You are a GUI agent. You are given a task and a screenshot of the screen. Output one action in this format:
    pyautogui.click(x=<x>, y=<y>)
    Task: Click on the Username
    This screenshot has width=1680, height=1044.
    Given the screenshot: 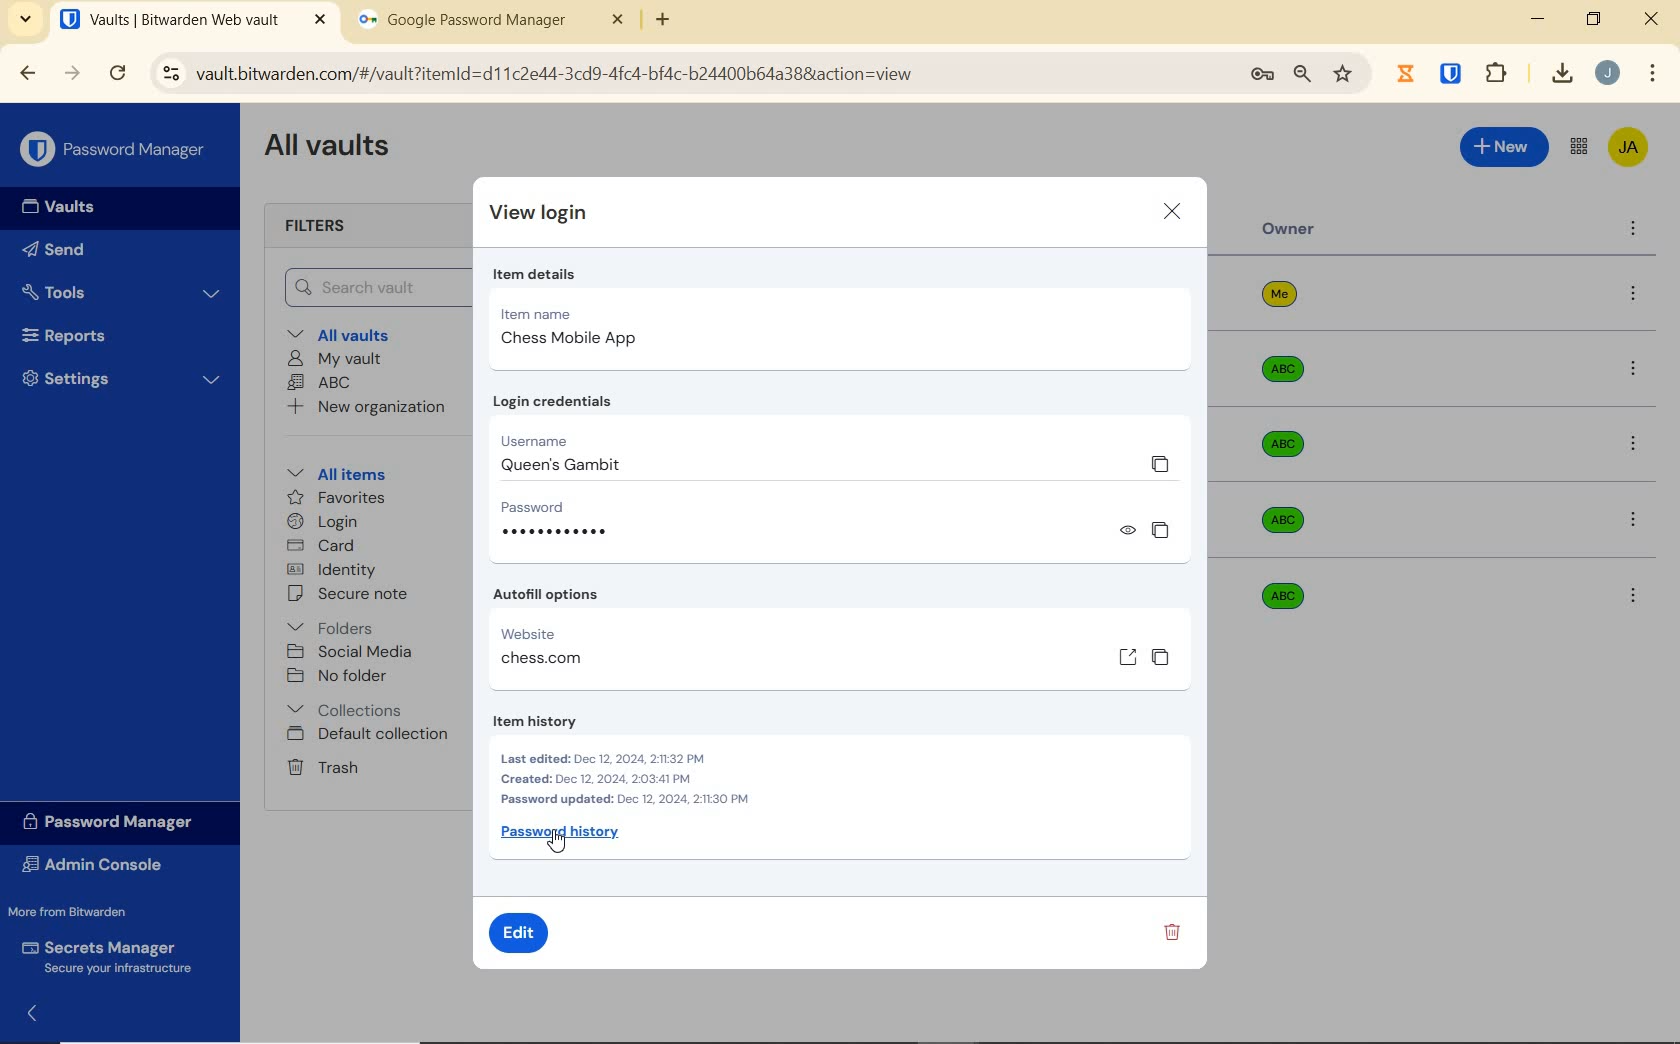 What is the action you would take?
    pyautogui.click(x=565, y=438)
    